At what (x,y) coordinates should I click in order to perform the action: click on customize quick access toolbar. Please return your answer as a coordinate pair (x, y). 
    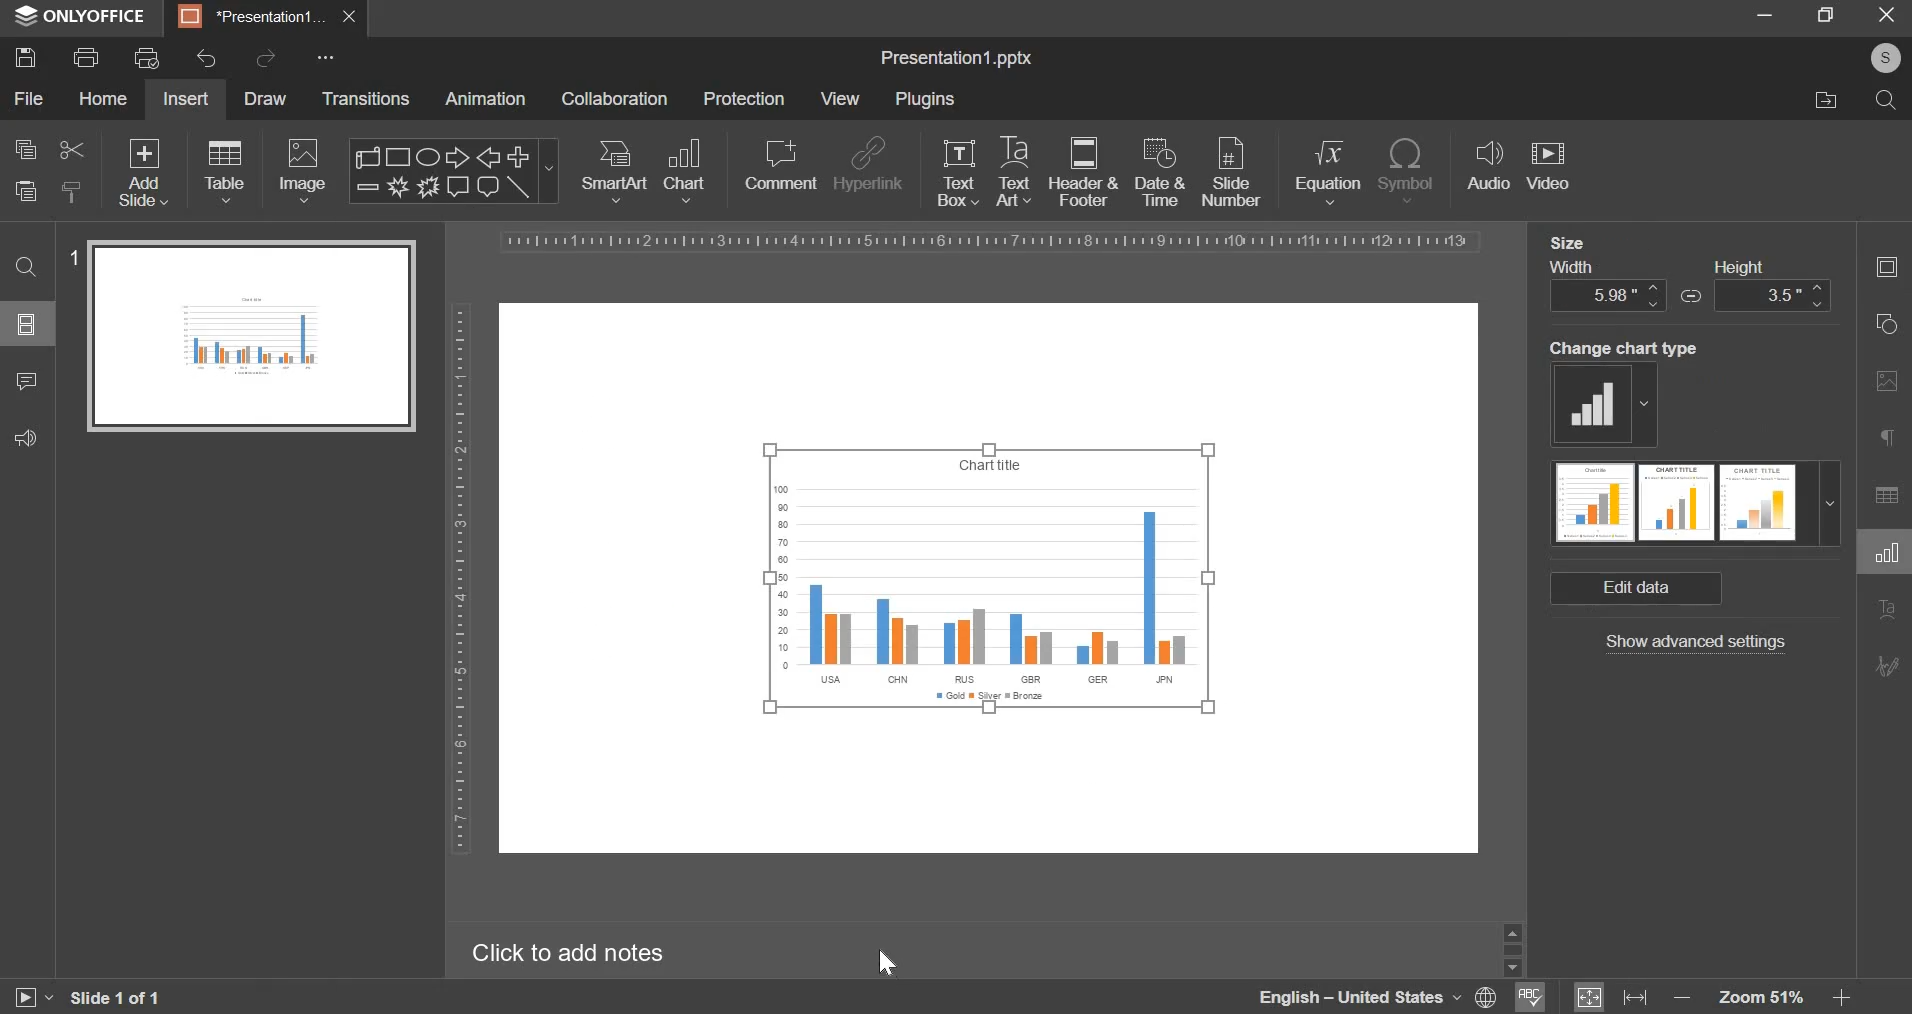
    Looking at the image, I should click on (328, 59).